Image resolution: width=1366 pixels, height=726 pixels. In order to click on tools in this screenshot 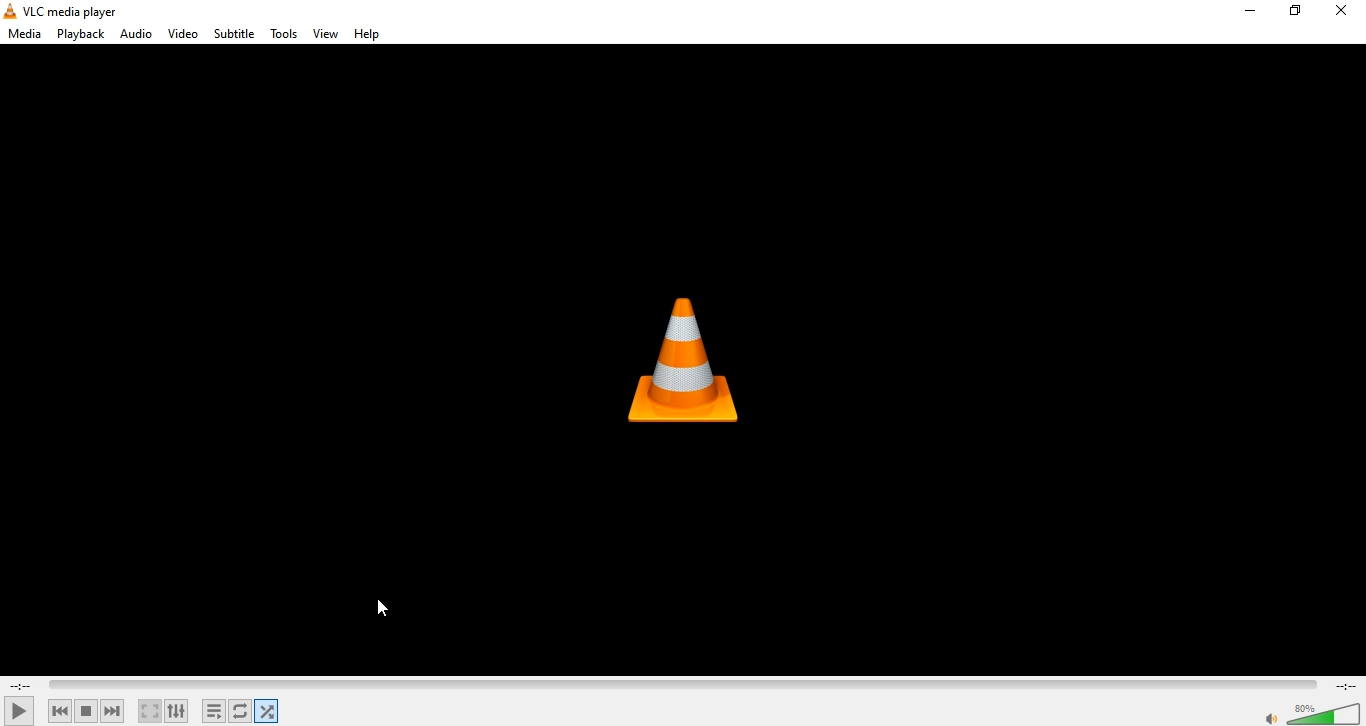, I will do `click(286, 35)`.